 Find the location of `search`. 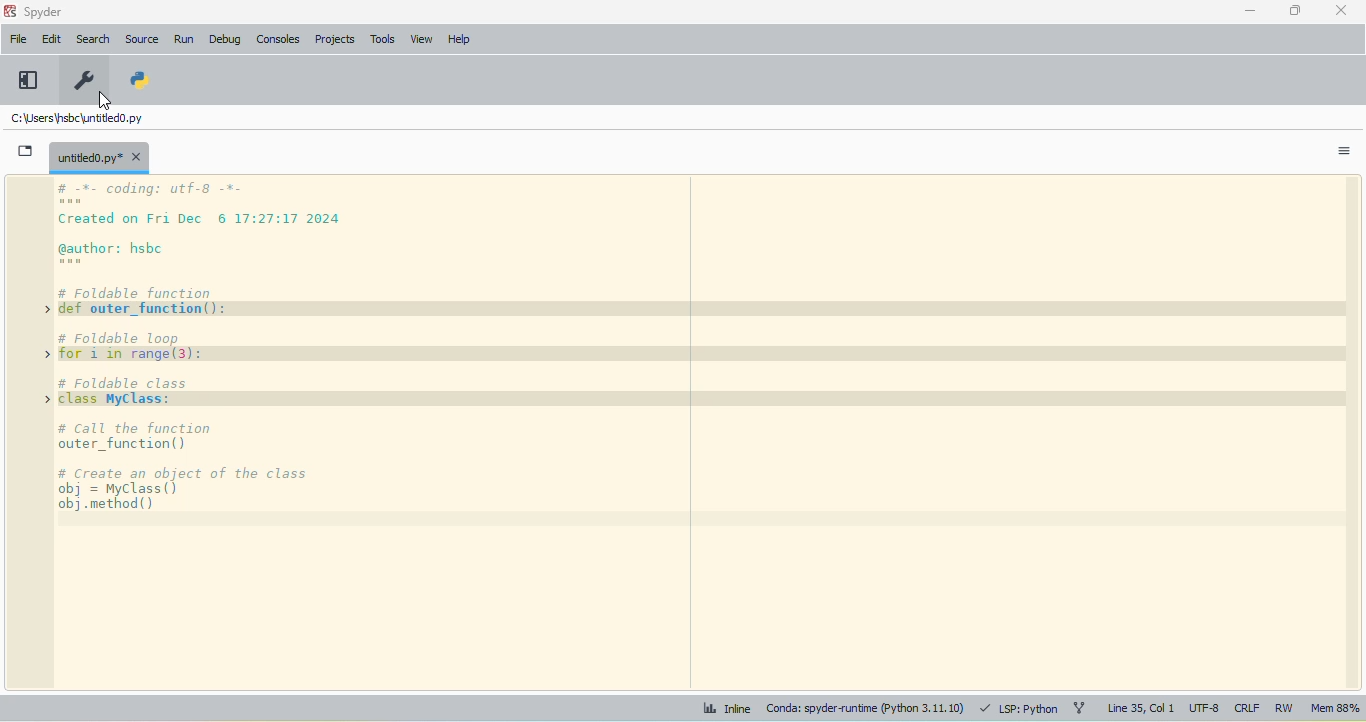

search is located at coordinates (93, 39).